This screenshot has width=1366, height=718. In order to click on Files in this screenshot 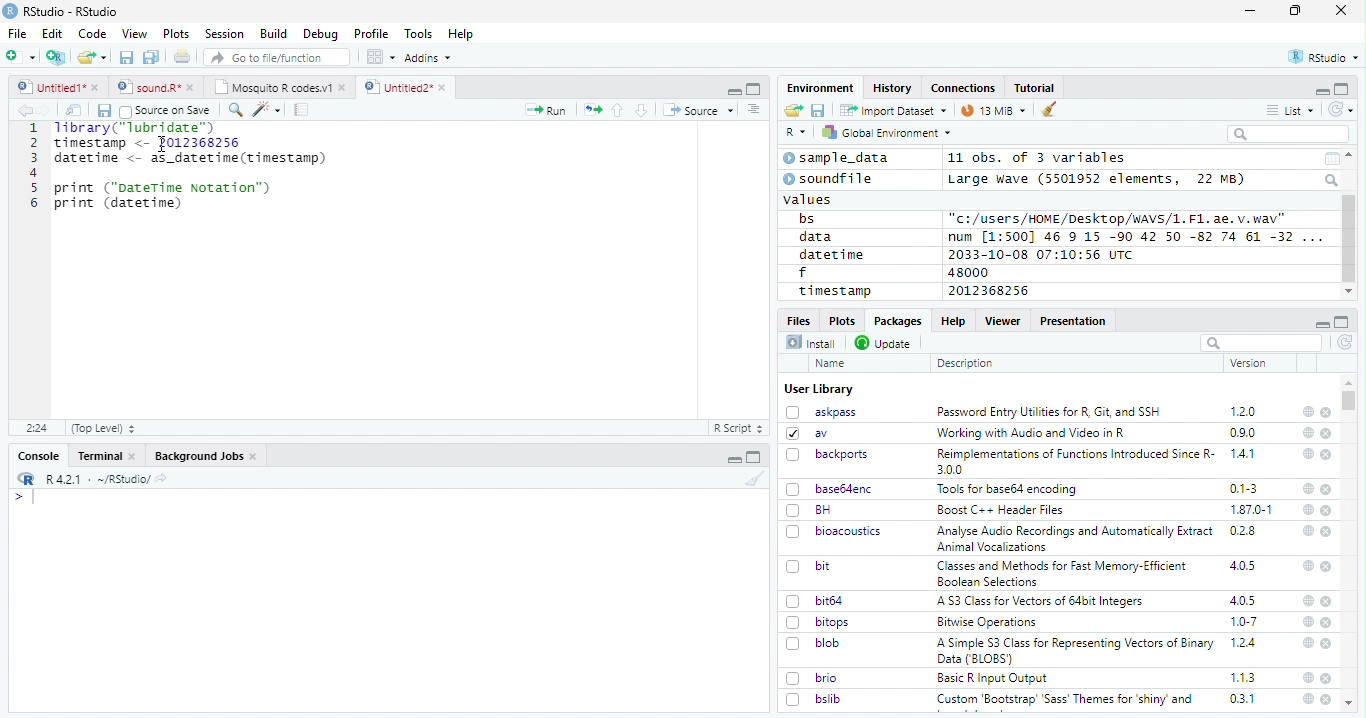, I will do `click(800, 319)`.